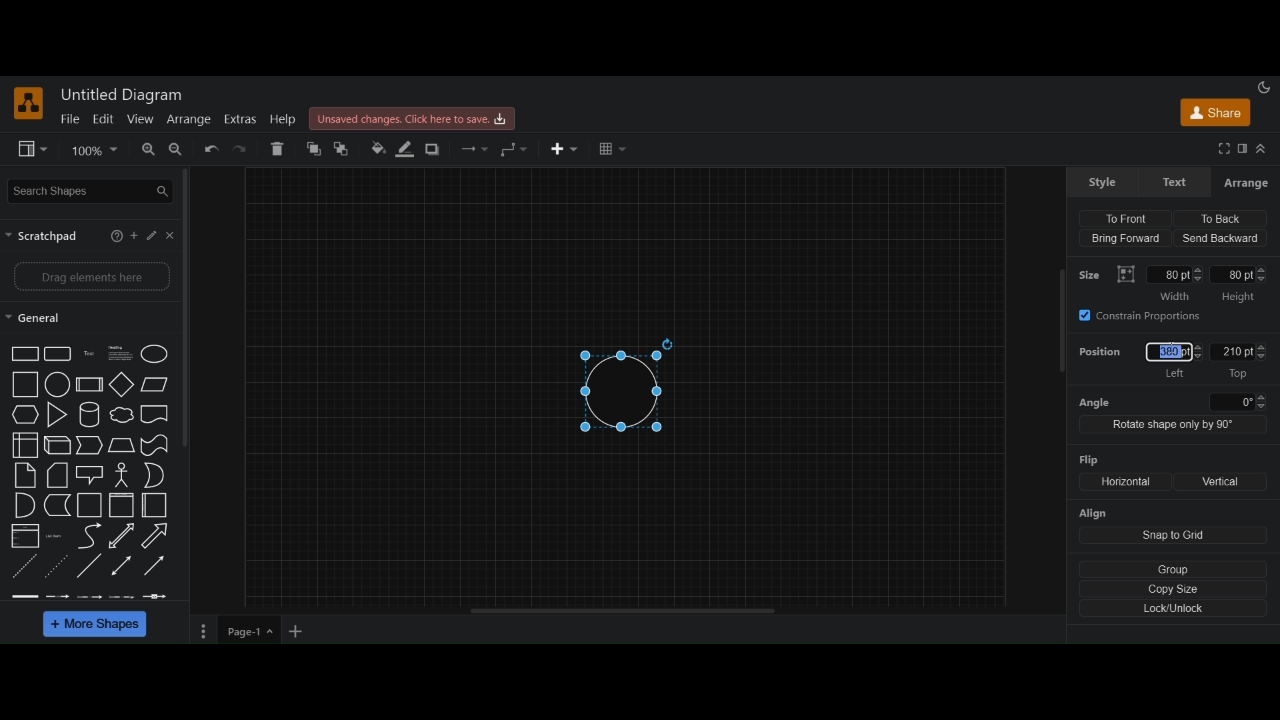  What do you see at coordinates (154, 564) in the screenshot?
I see `1 side arrow` at bounding box center [154, 564].